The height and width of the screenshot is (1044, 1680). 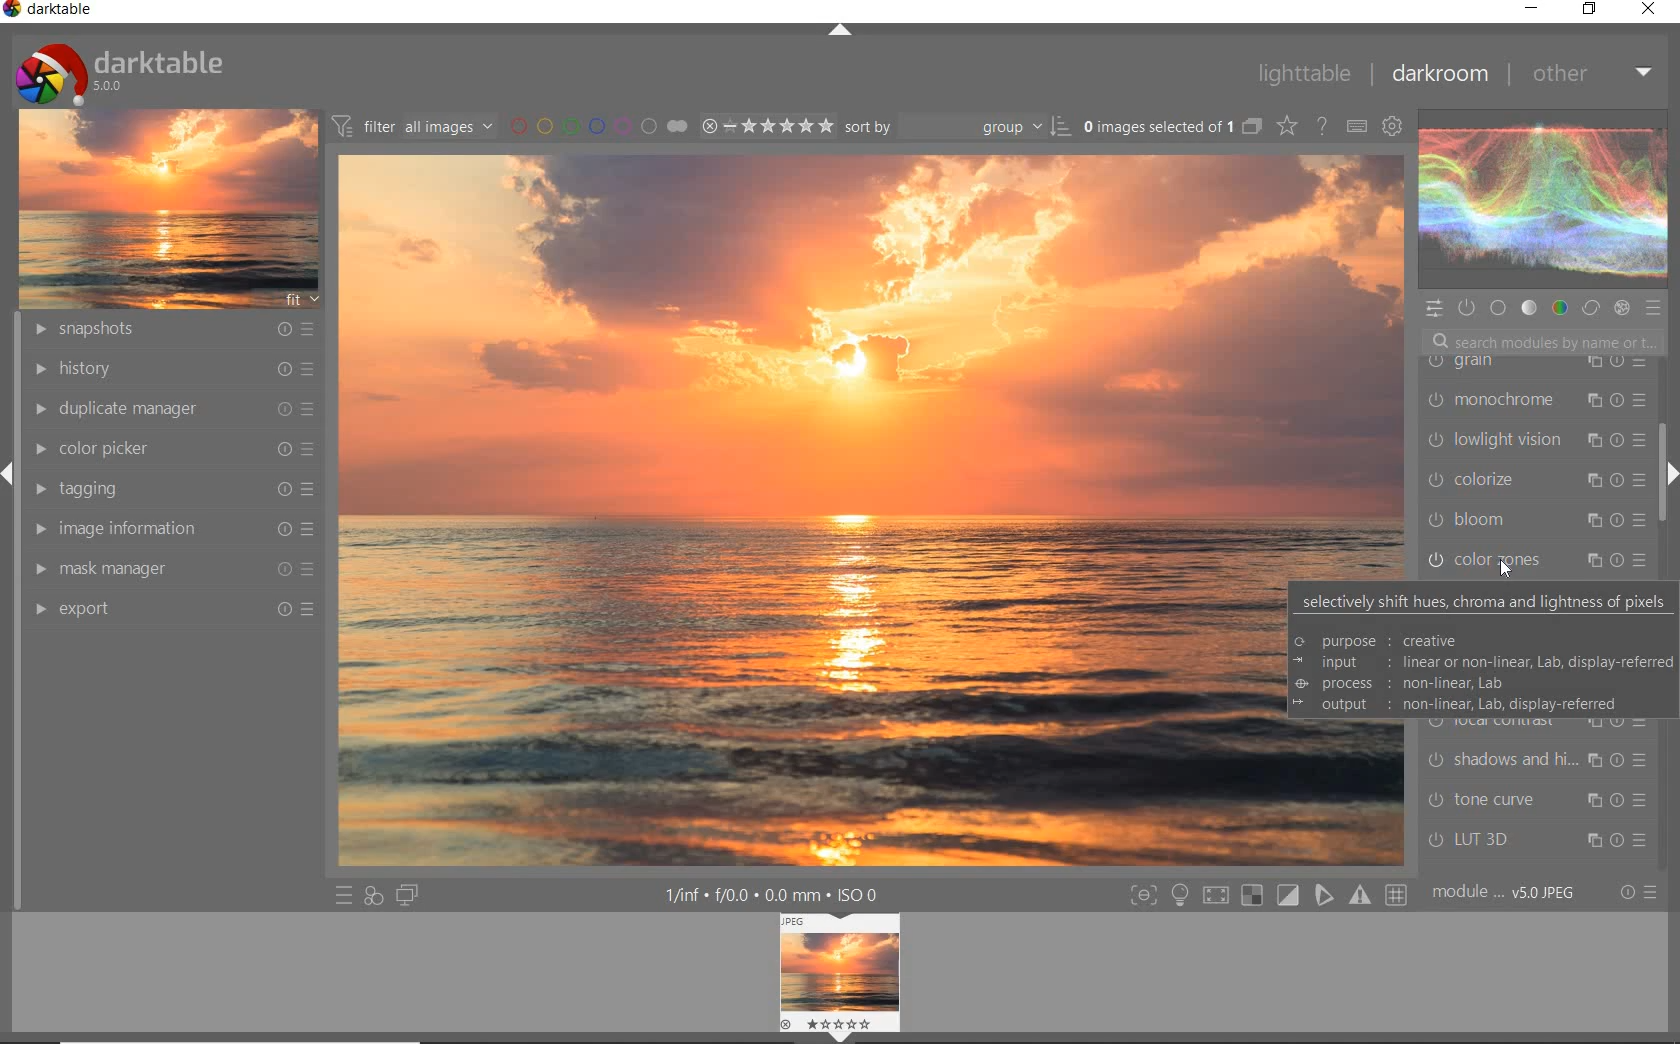 What do you see at coordinates (172, 568) in the screenshot?
I see `MASK MANAGER` at bounding box center [172, 568].